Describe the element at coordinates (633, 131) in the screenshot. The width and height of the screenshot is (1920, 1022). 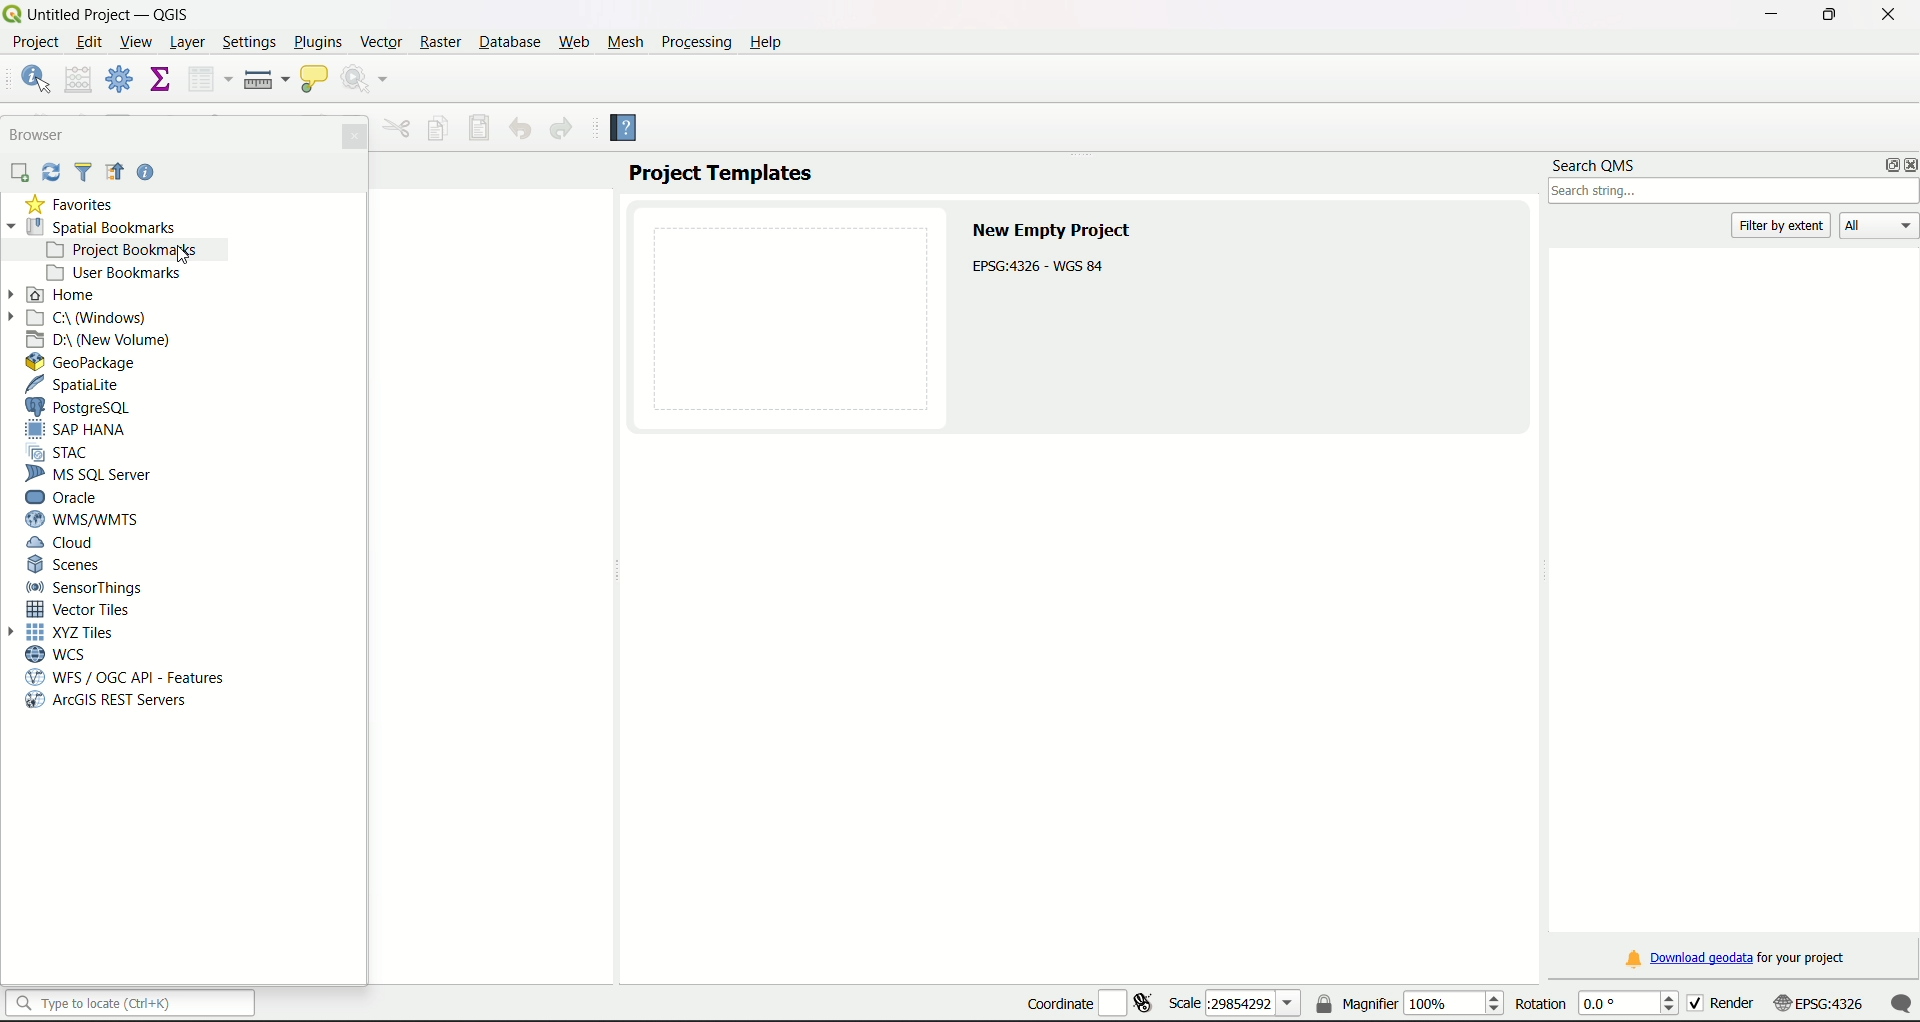
I see `Help` at that location.